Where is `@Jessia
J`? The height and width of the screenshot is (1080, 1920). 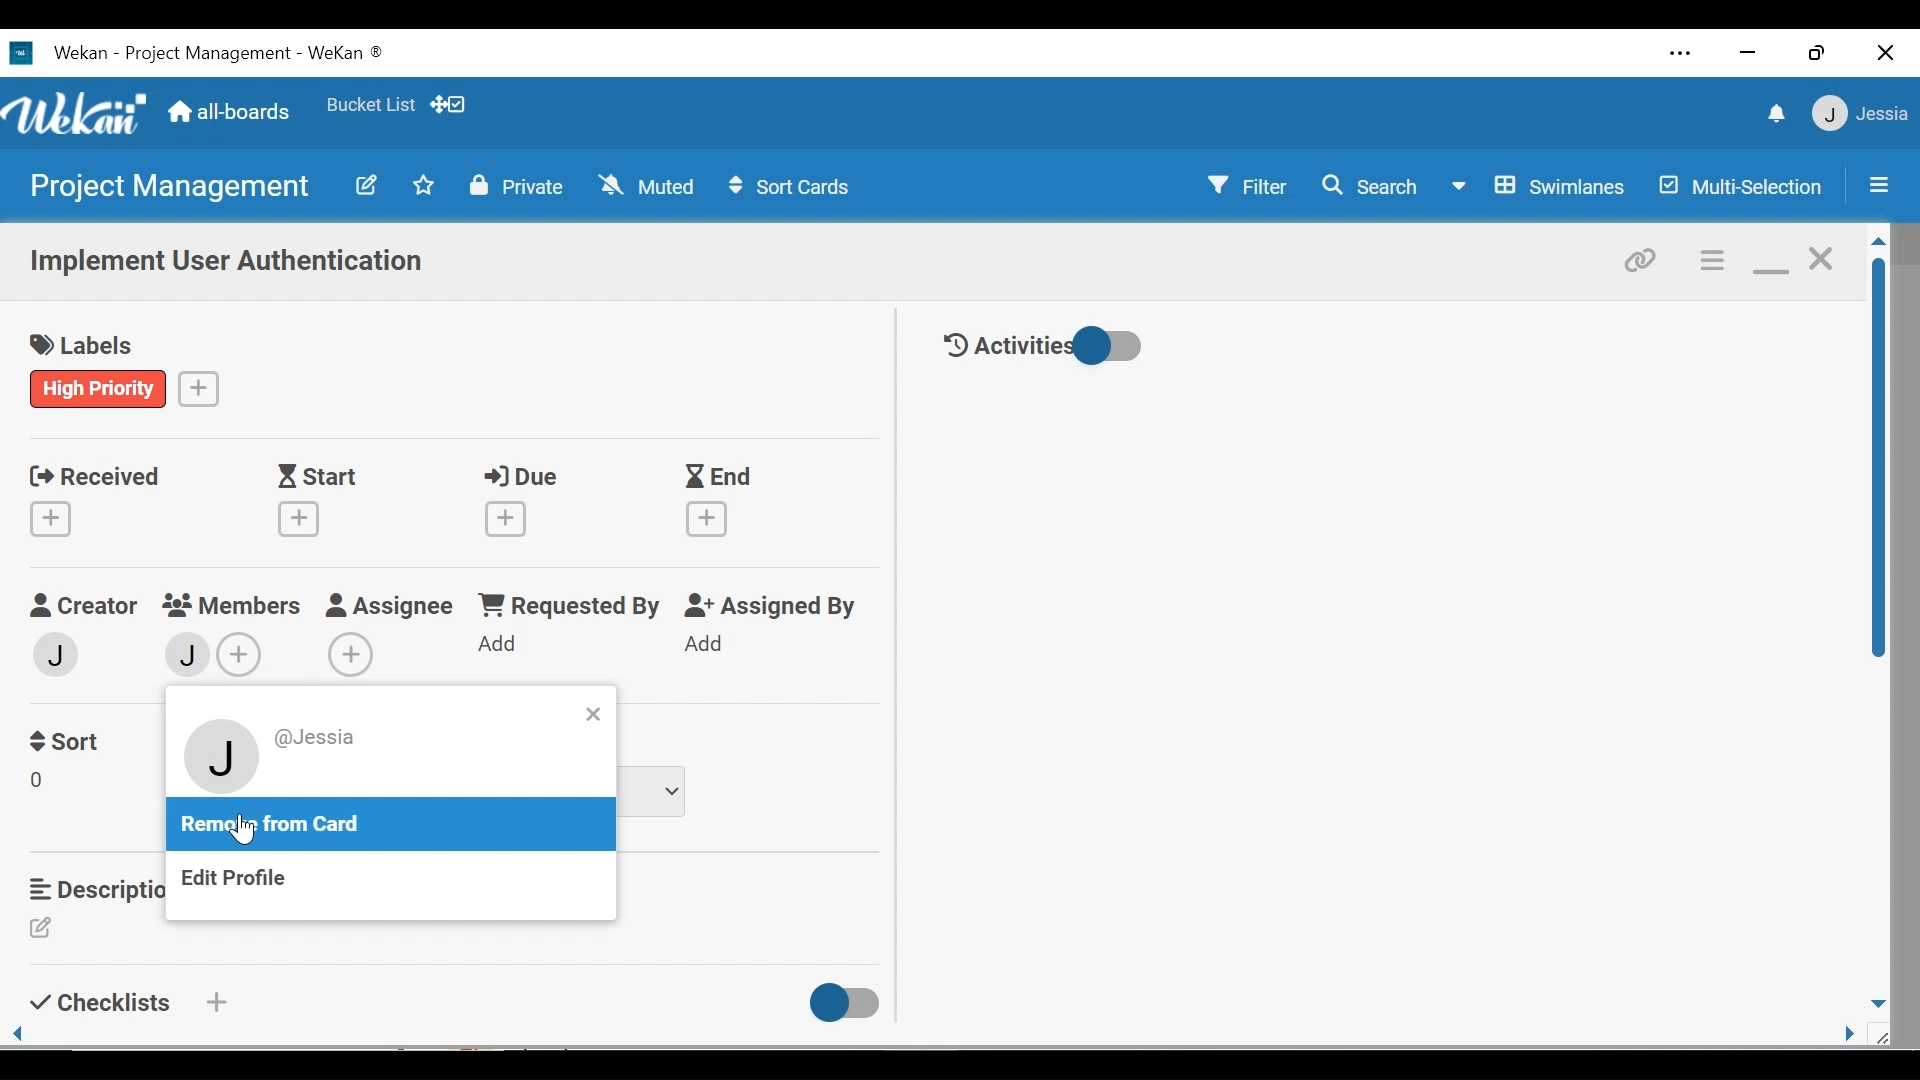 @Jessia
J is located at coordinates (288, 759).